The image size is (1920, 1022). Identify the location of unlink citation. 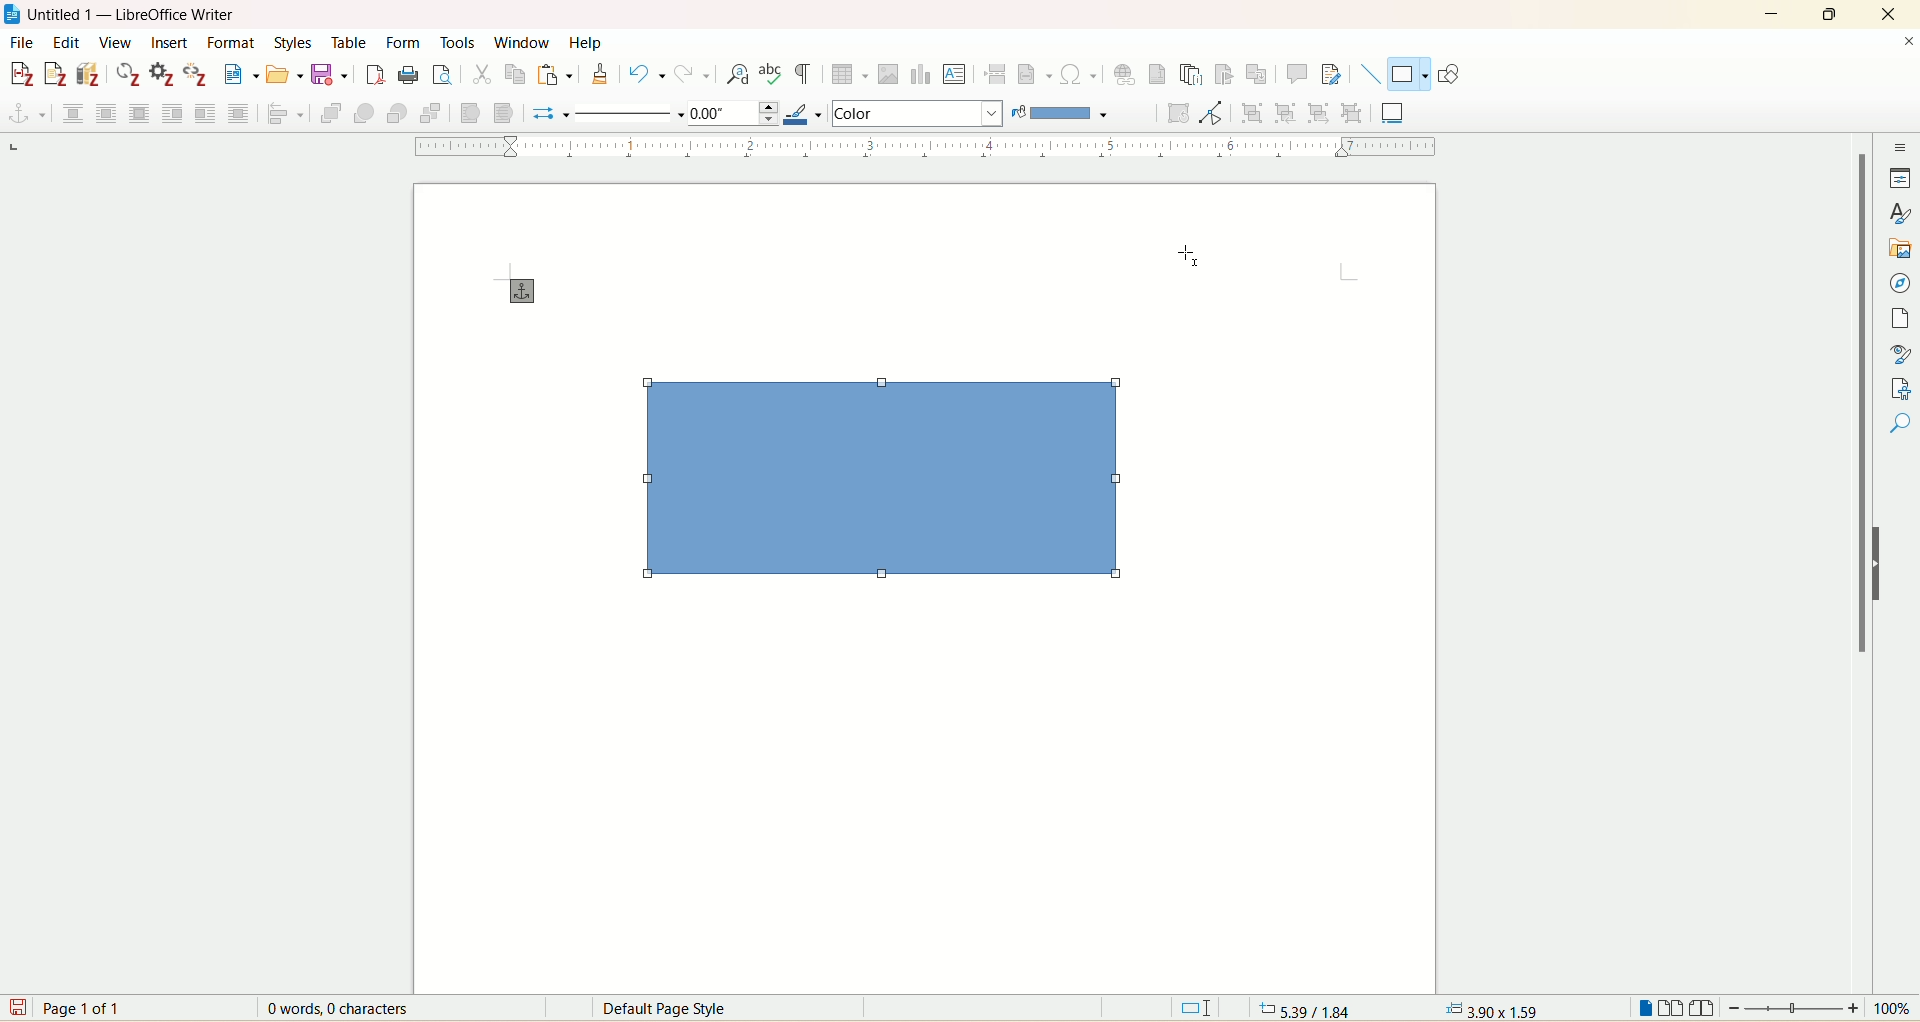
(197, 74).